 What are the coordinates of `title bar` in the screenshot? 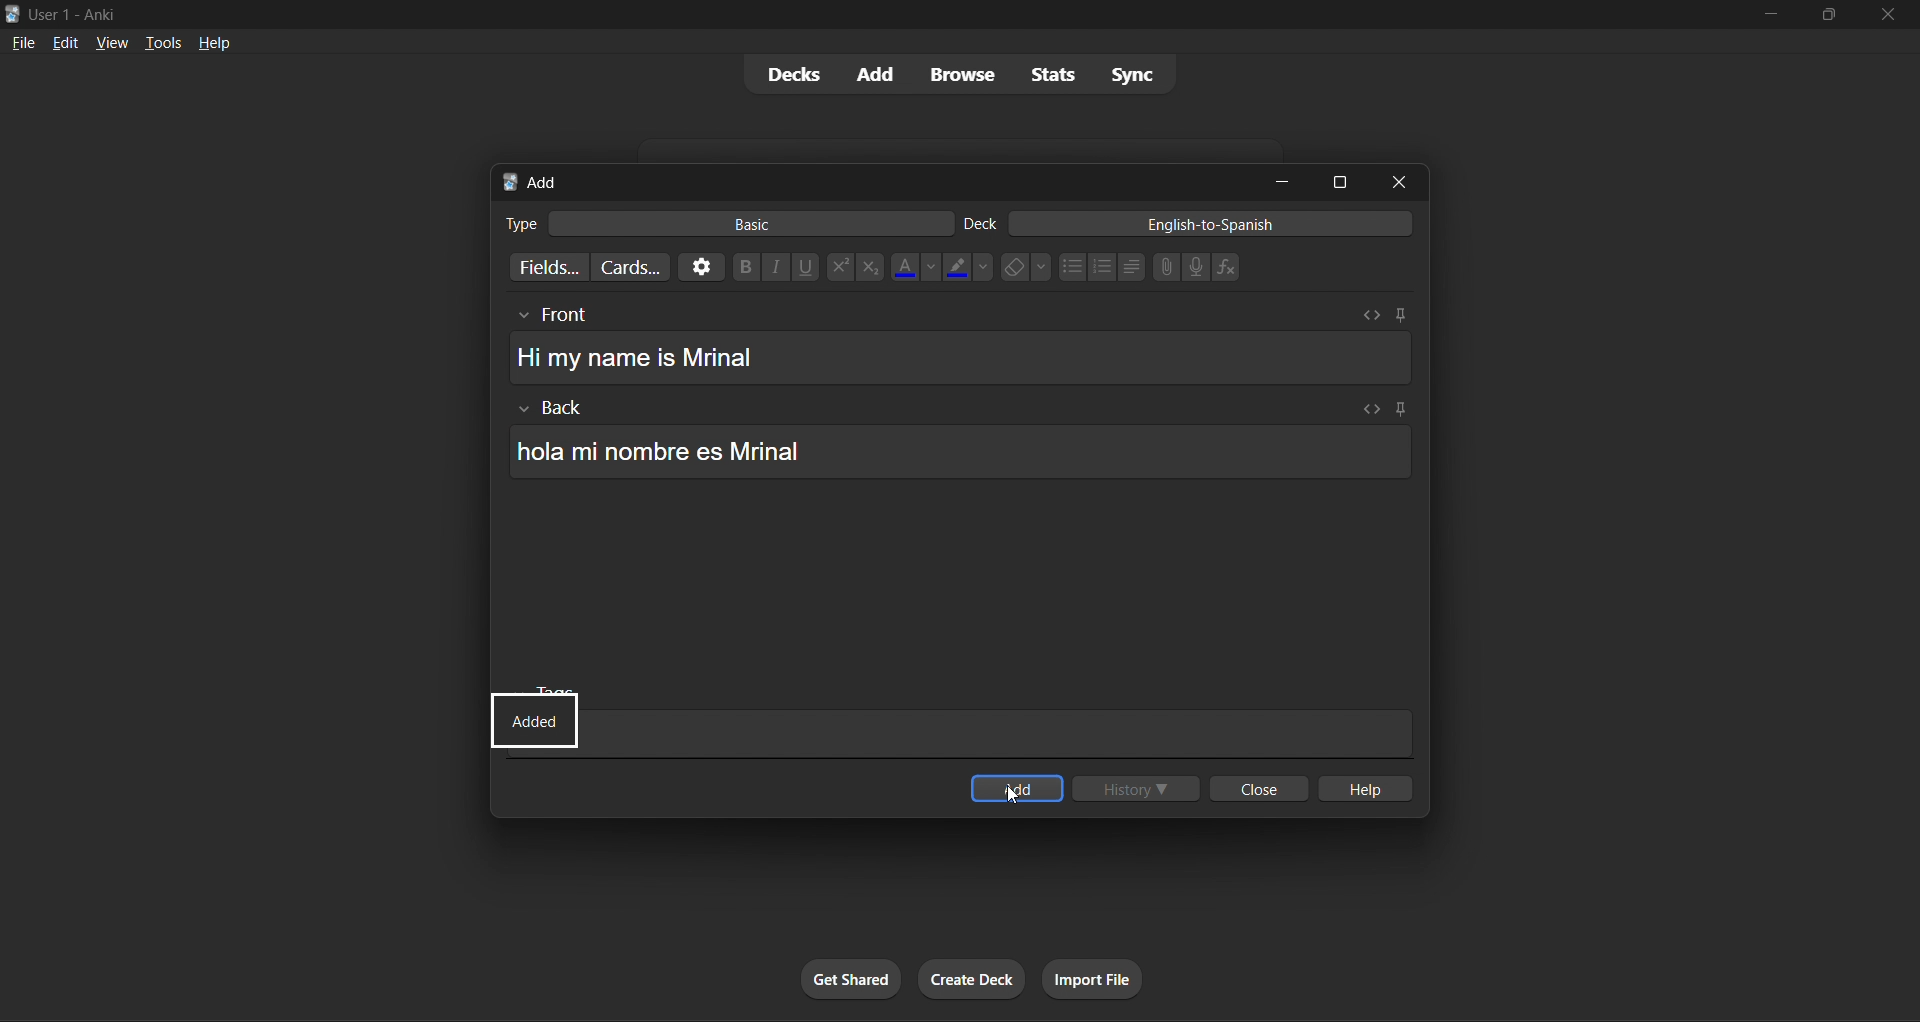 It's located at (842, 12).